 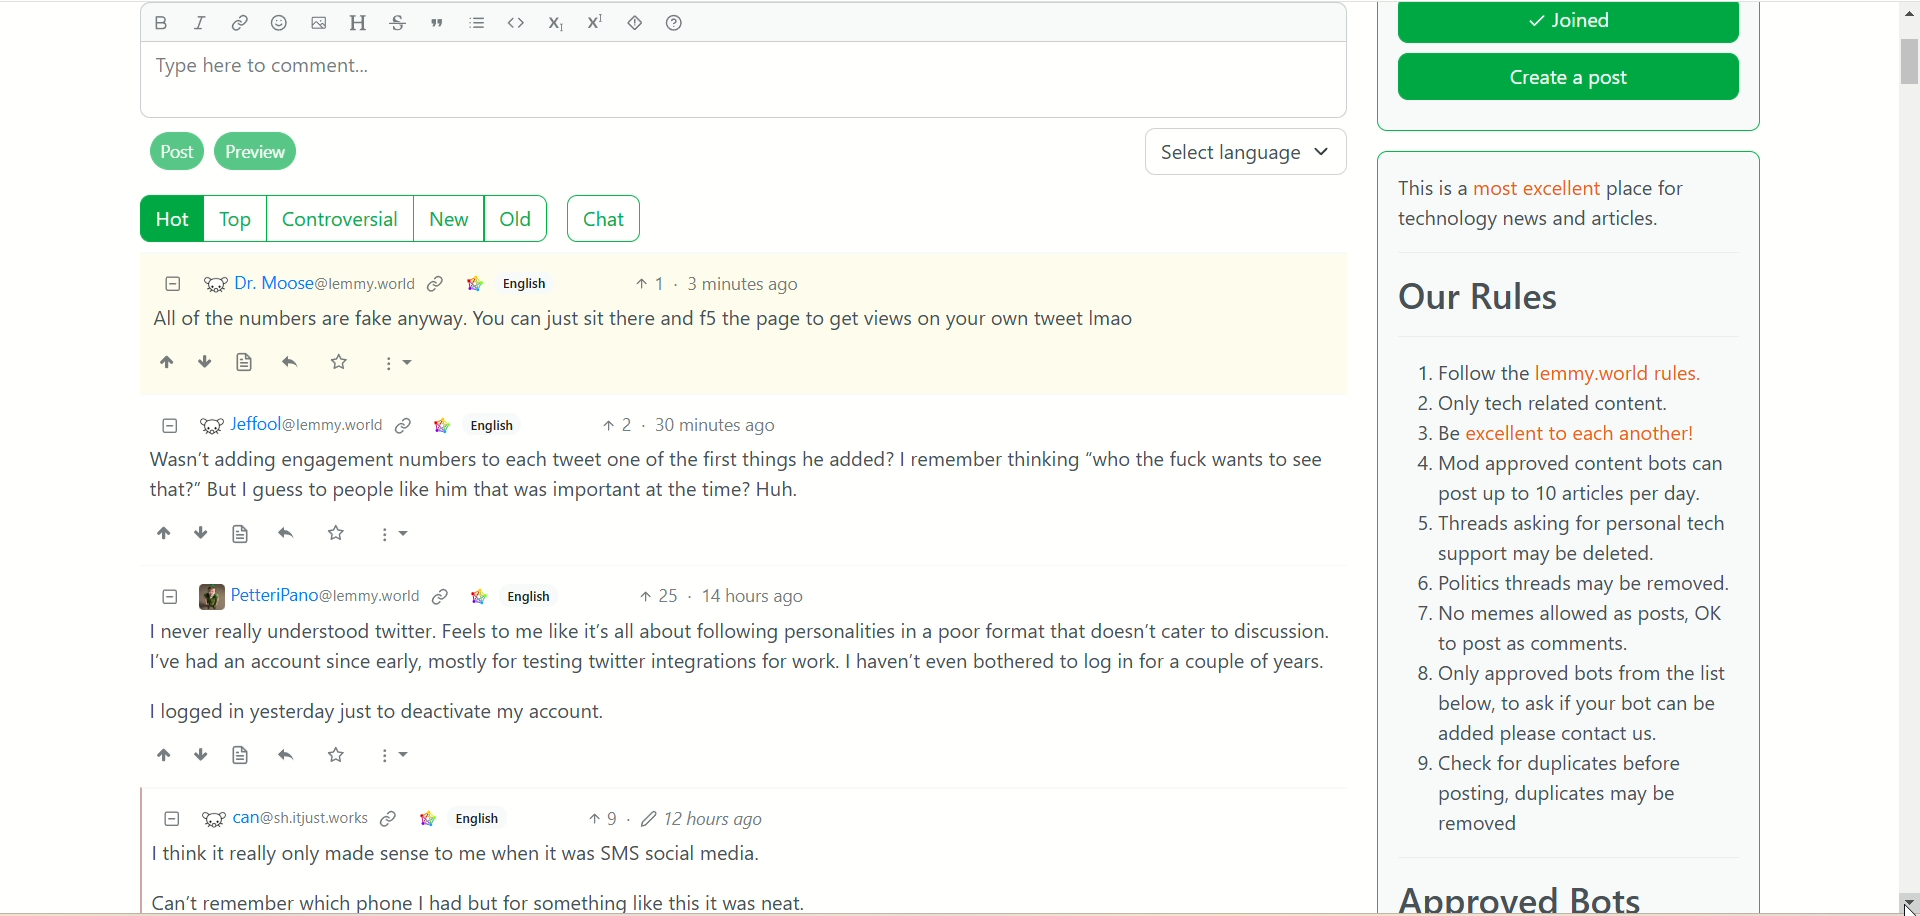 I want to click on controversial, so click(x=340, y=218).